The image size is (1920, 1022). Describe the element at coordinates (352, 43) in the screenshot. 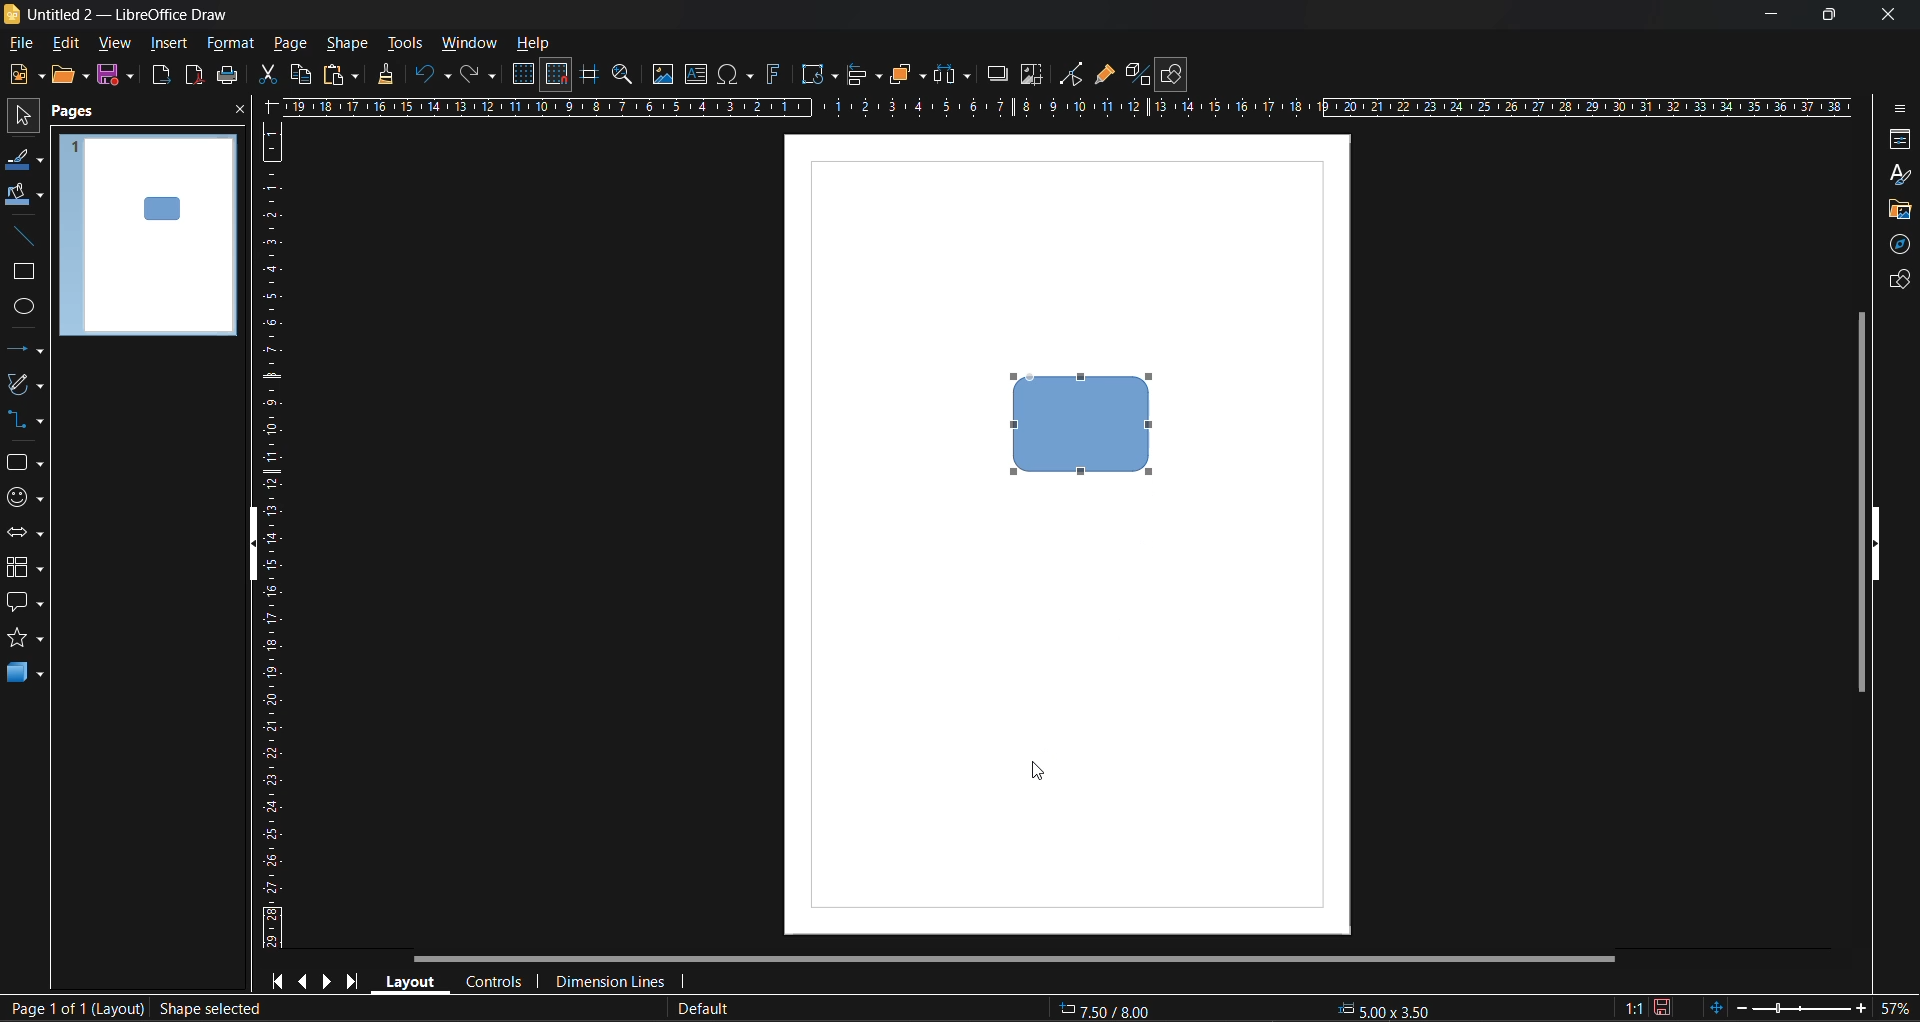

I see `shape` at that location.